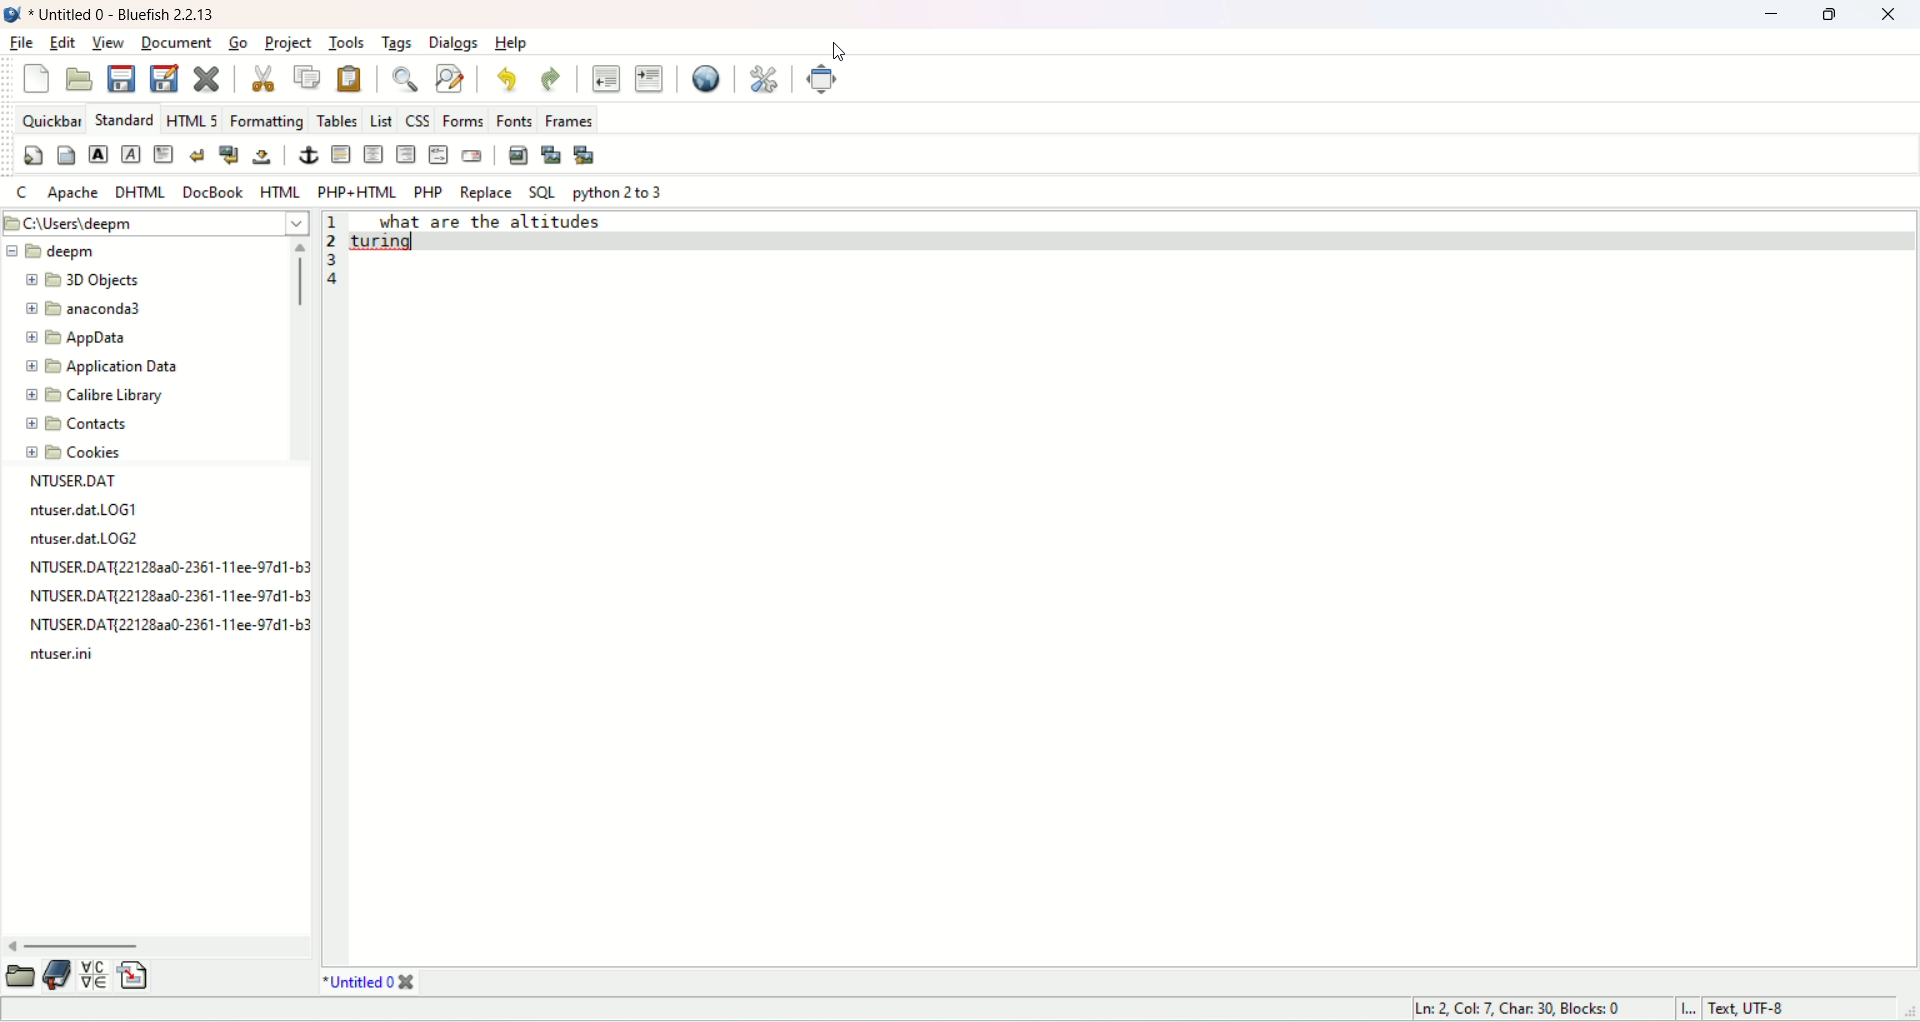  I want to click on insert thumbnail, so click(552, 155).